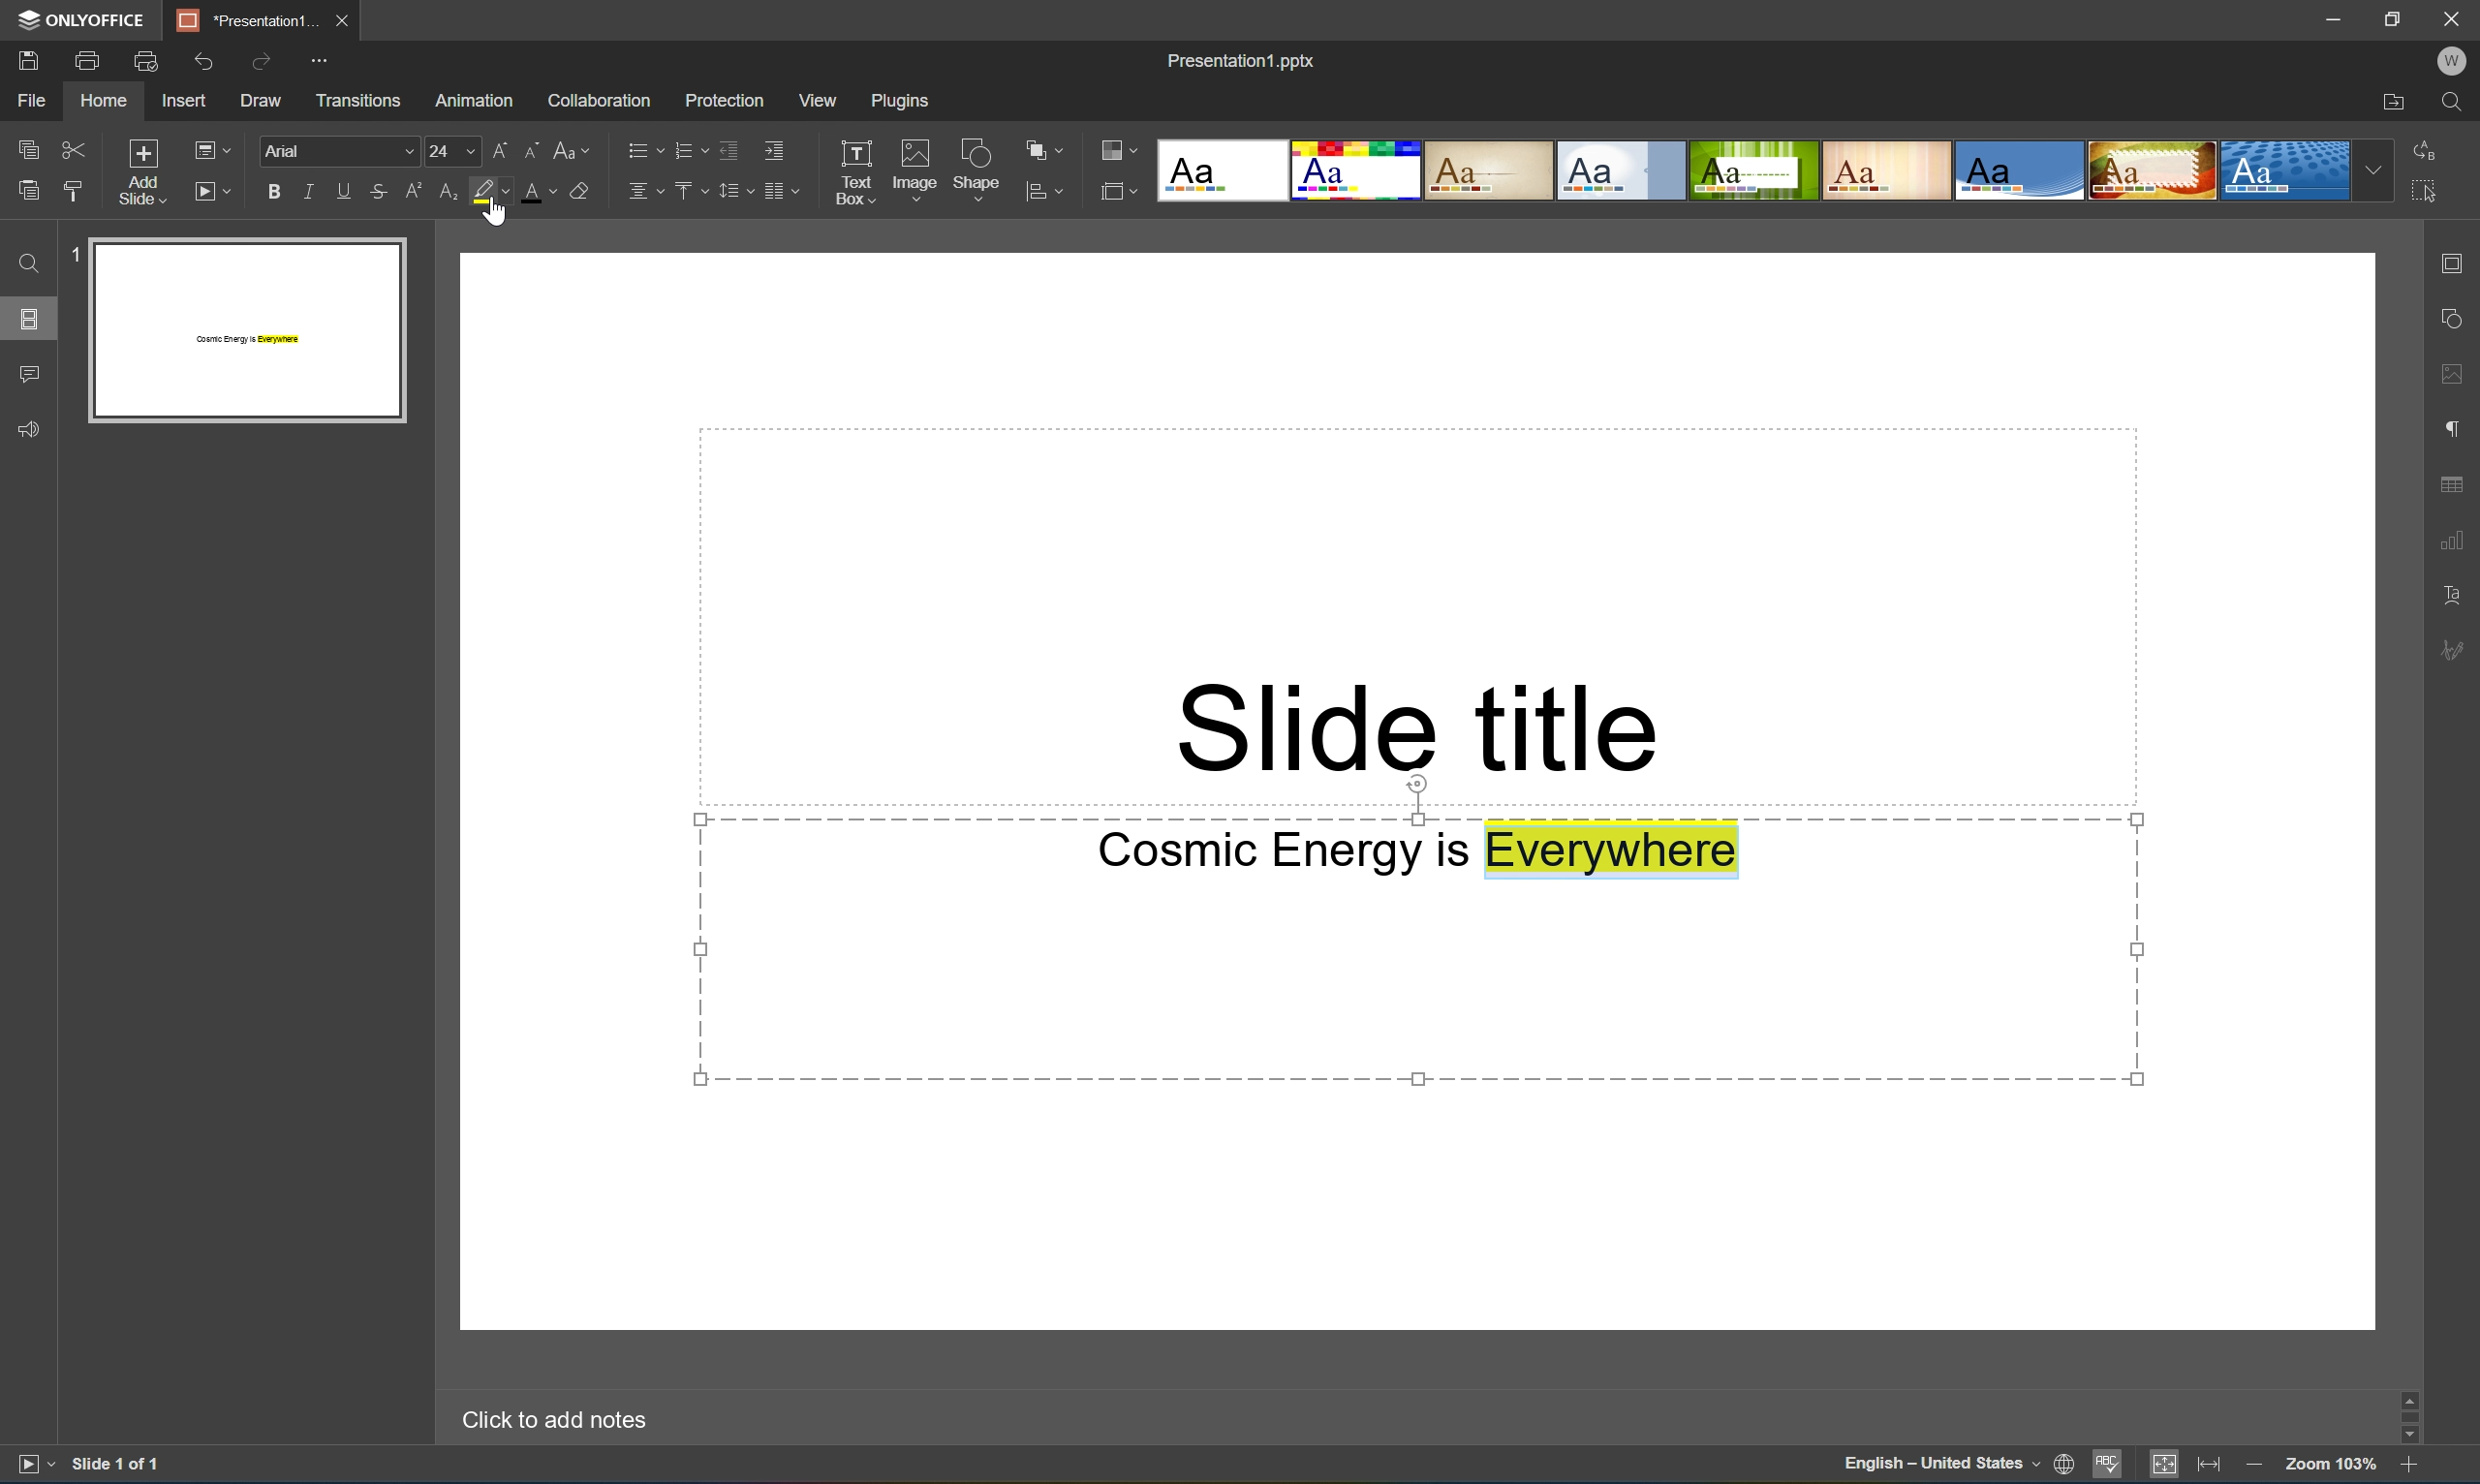  What do you see at coordinates (79, 147) in the screenshot?
I see `Cut` at bounding box center [79, 147].